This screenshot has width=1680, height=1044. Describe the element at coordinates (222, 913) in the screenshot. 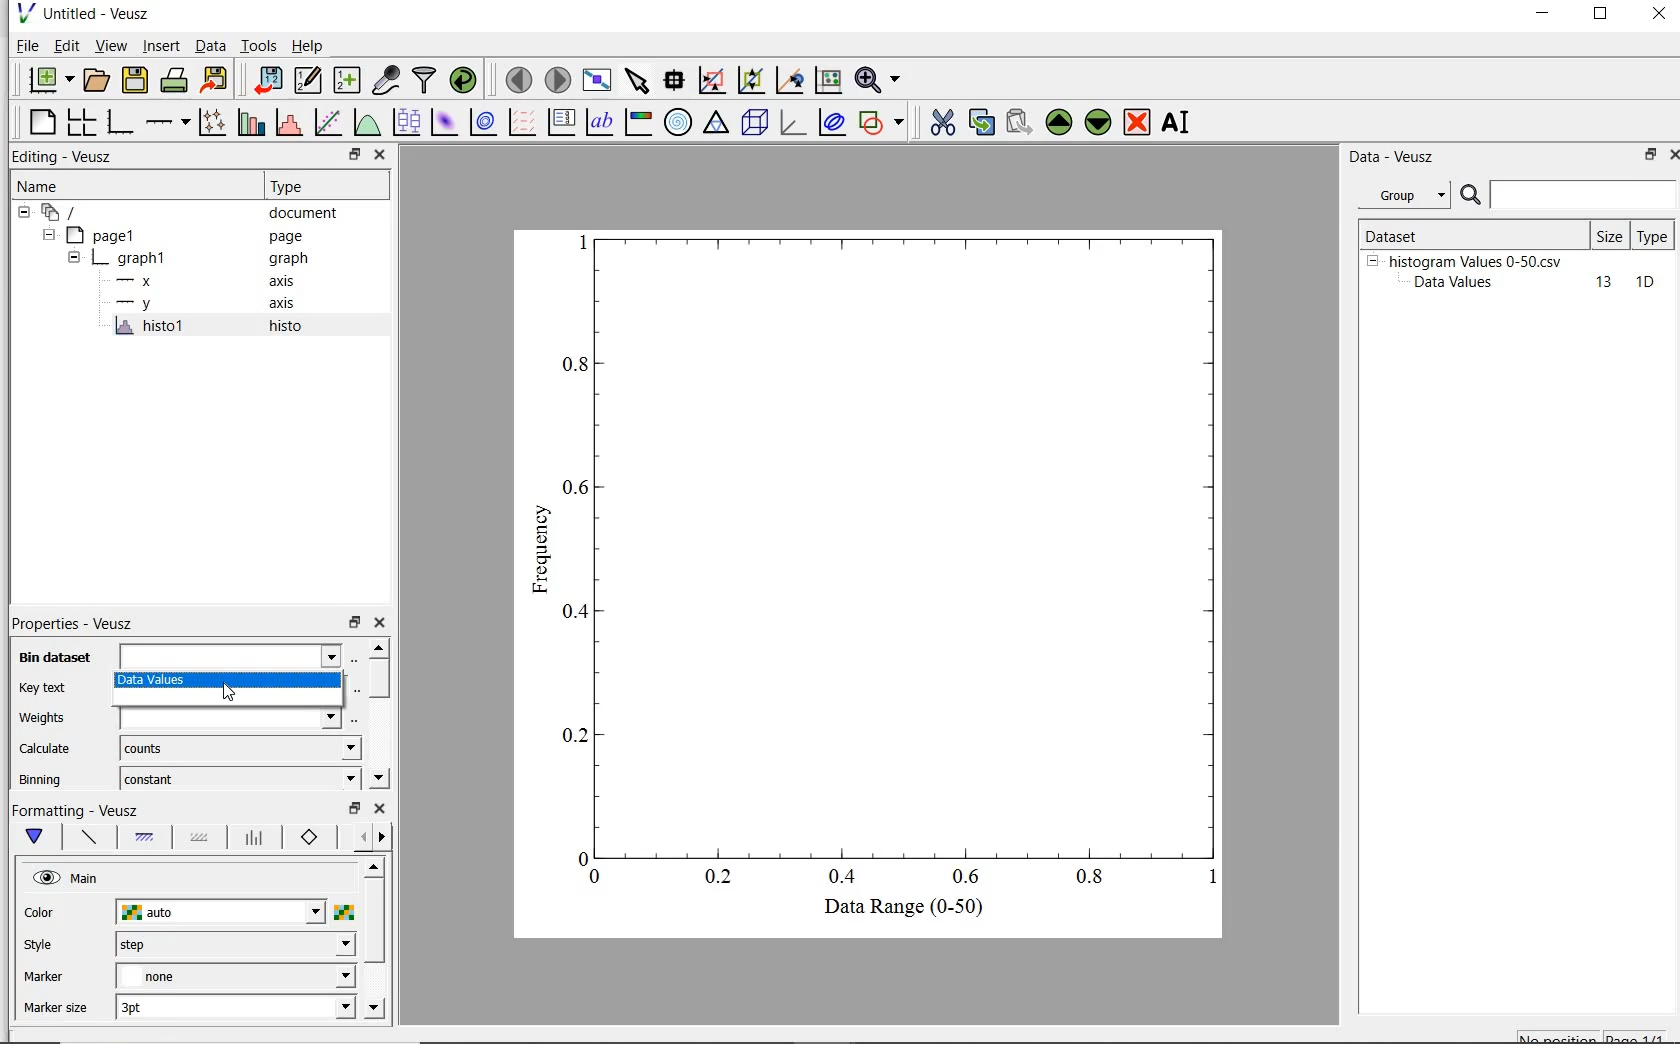

I see ` auto ` at that location.